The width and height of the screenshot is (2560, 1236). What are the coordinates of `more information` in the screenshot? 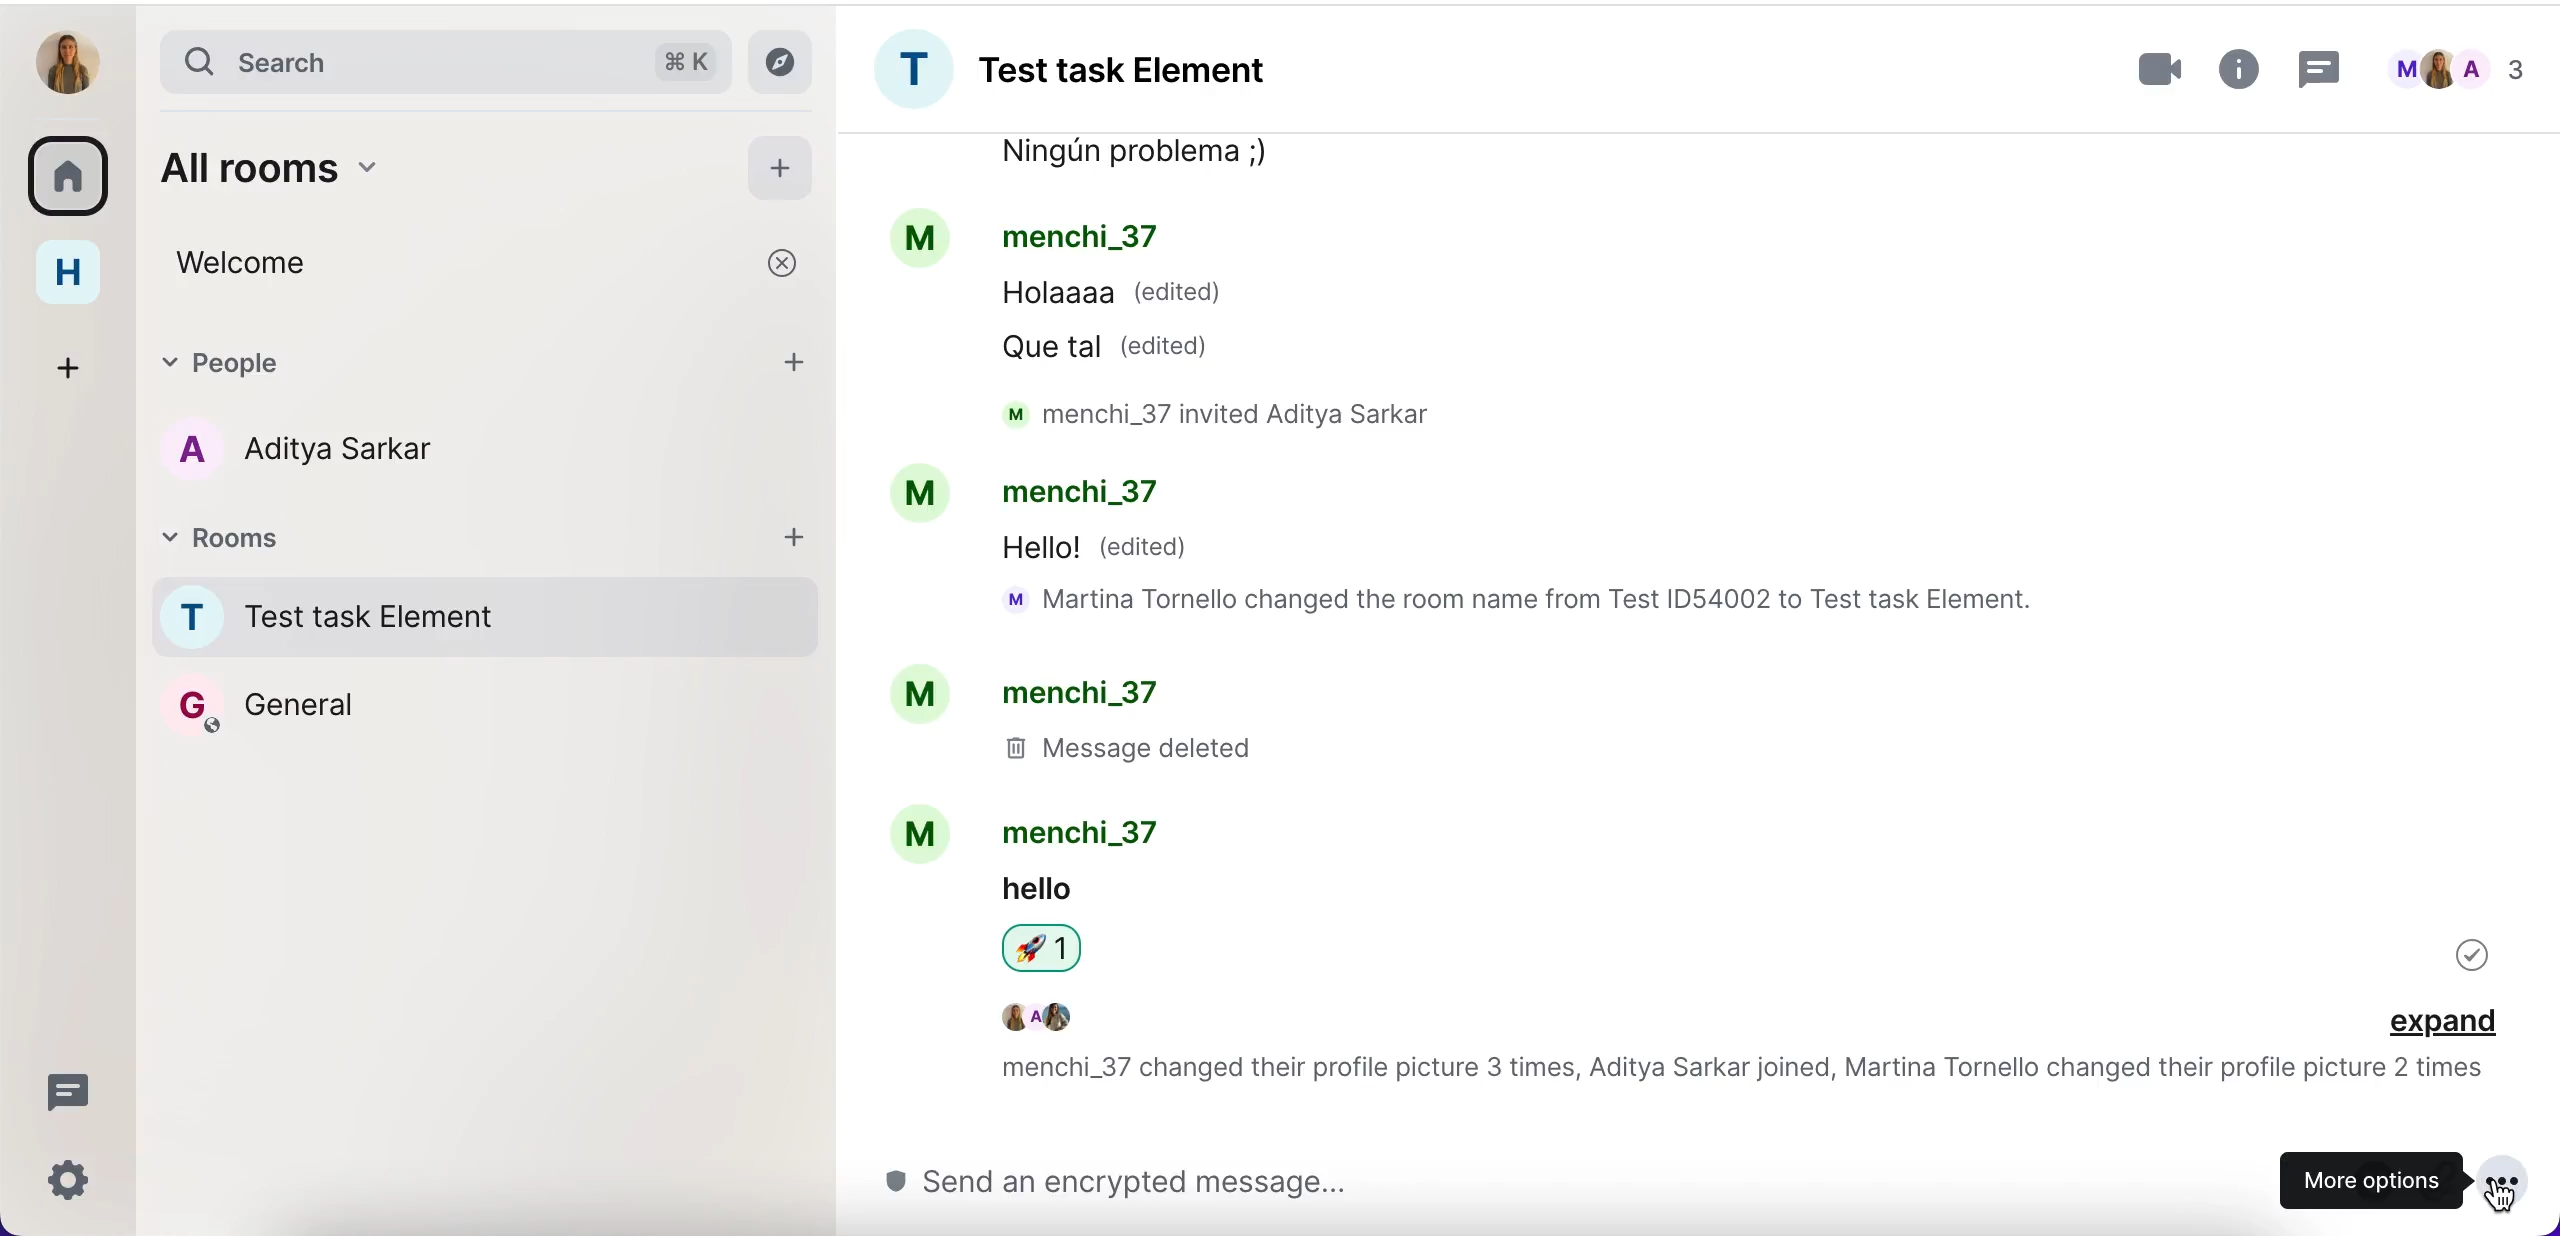 It's located at (2242, 71).